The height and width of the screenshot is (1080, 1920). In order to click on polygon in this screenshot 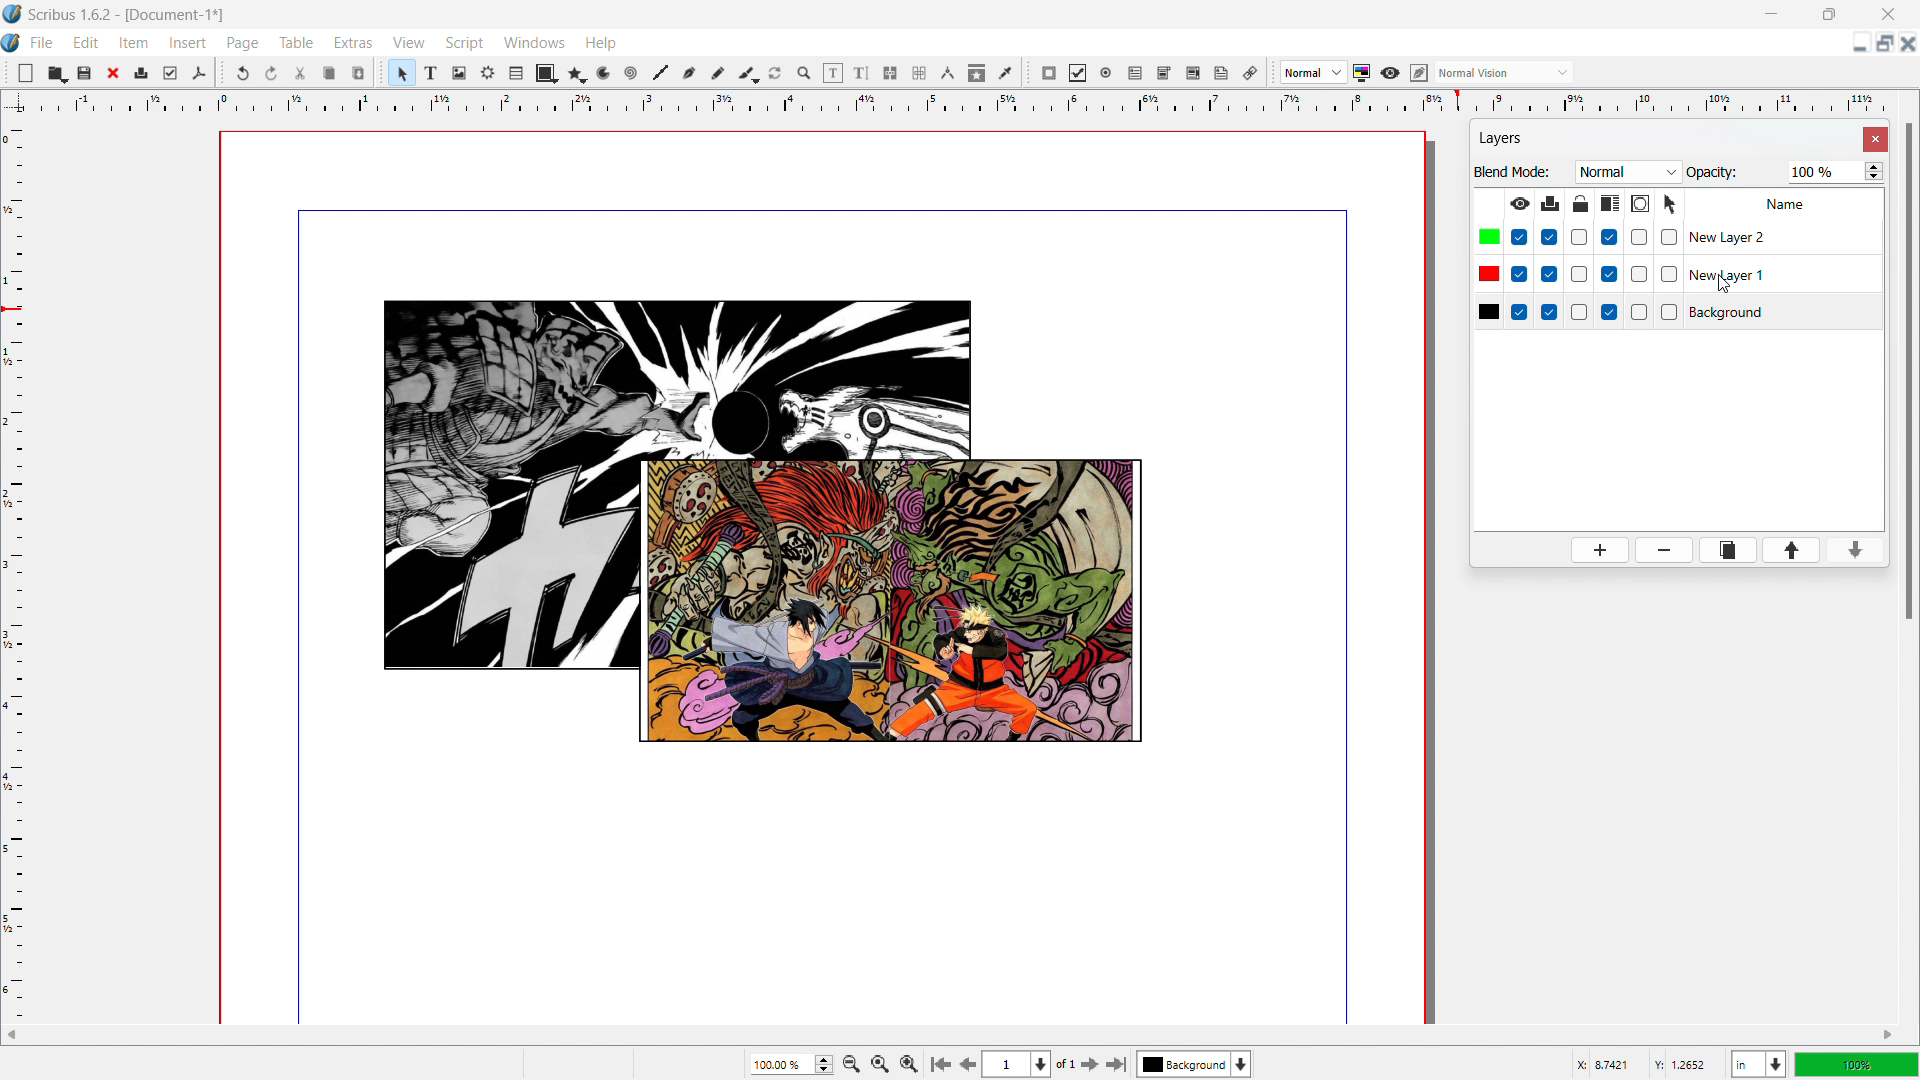, I will do `click(577, 73)`.